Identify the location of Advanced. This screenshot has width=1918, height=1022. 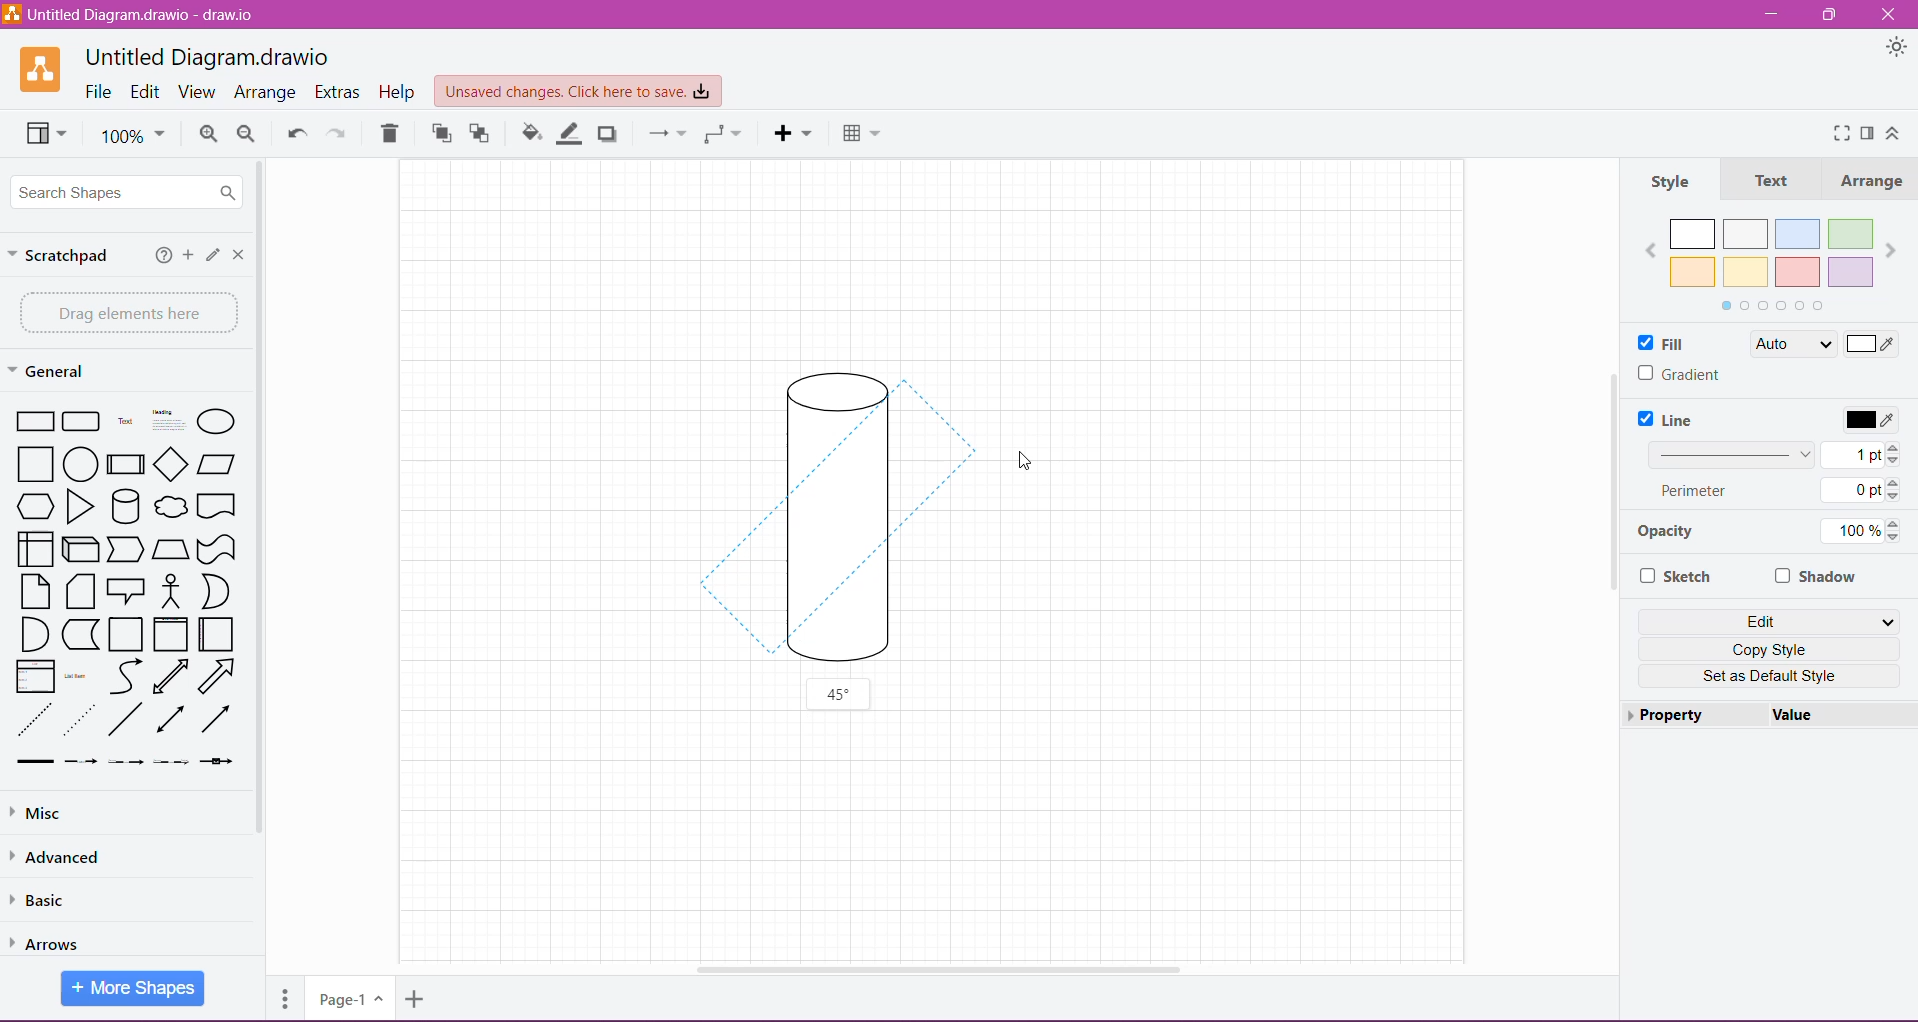
(63, 856).